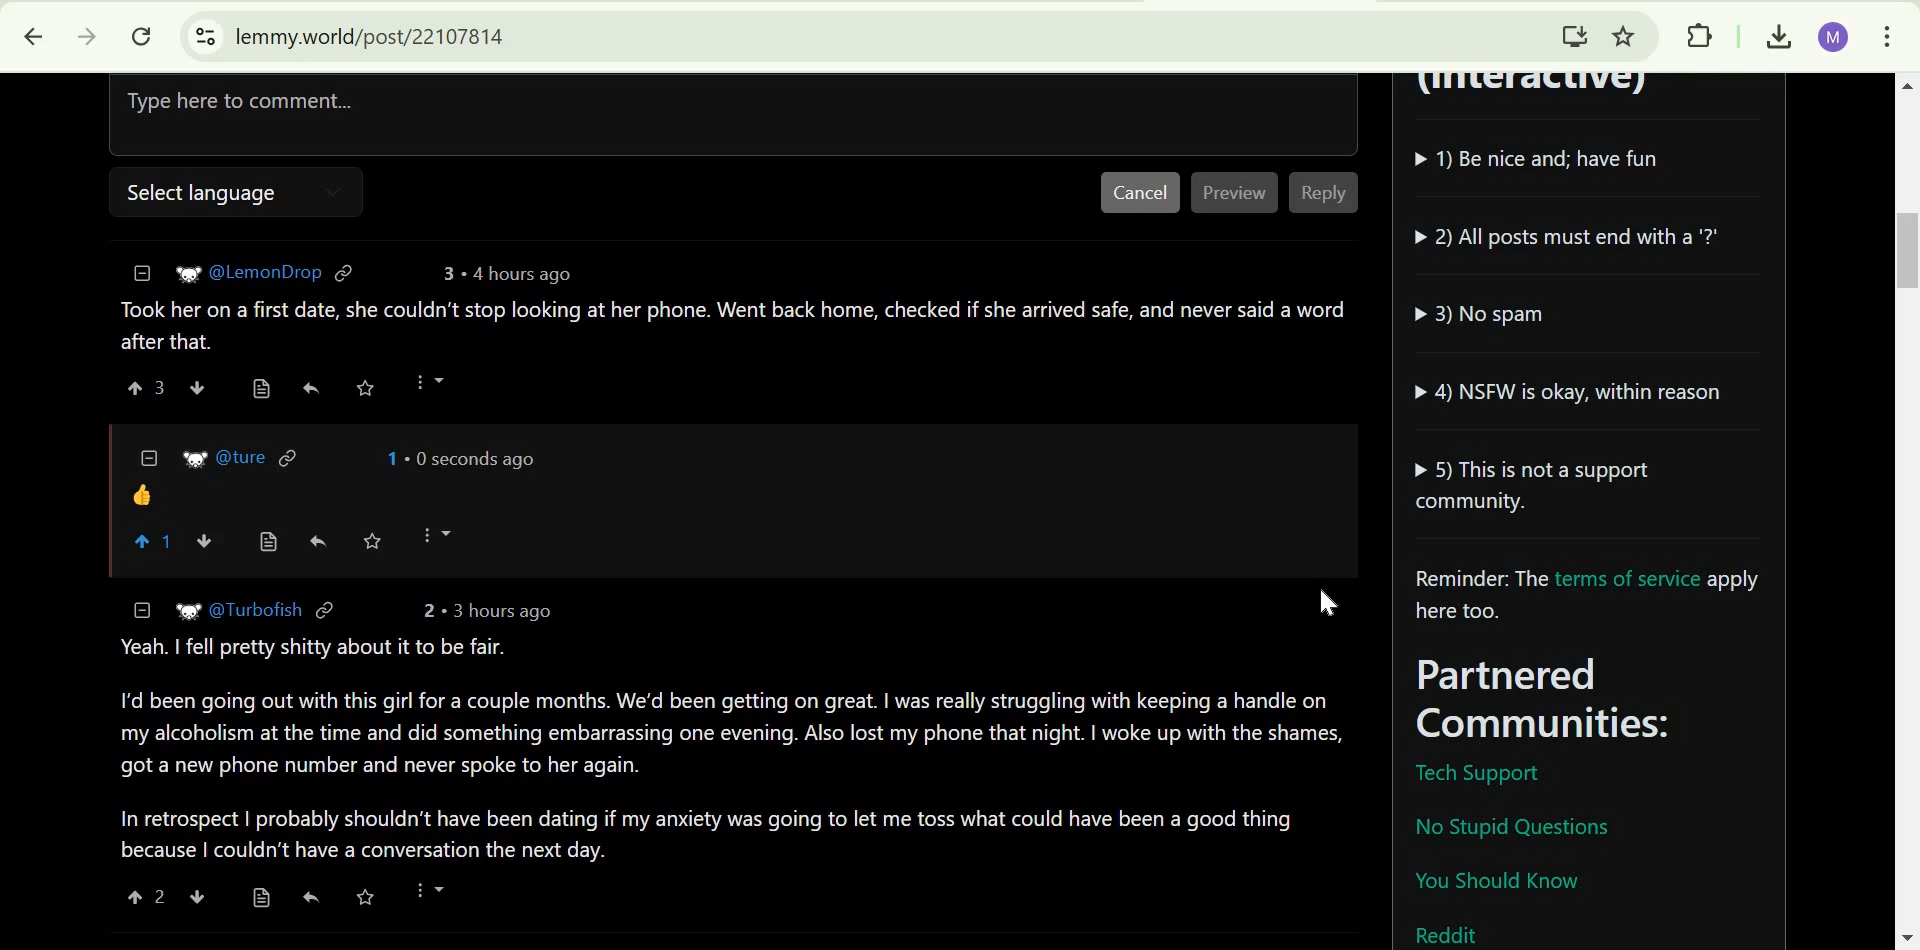 The image size is (1920, 950). Describe the element at coordinates (1541, 91) in the screenshot. I see `(Interactive)` at that location.